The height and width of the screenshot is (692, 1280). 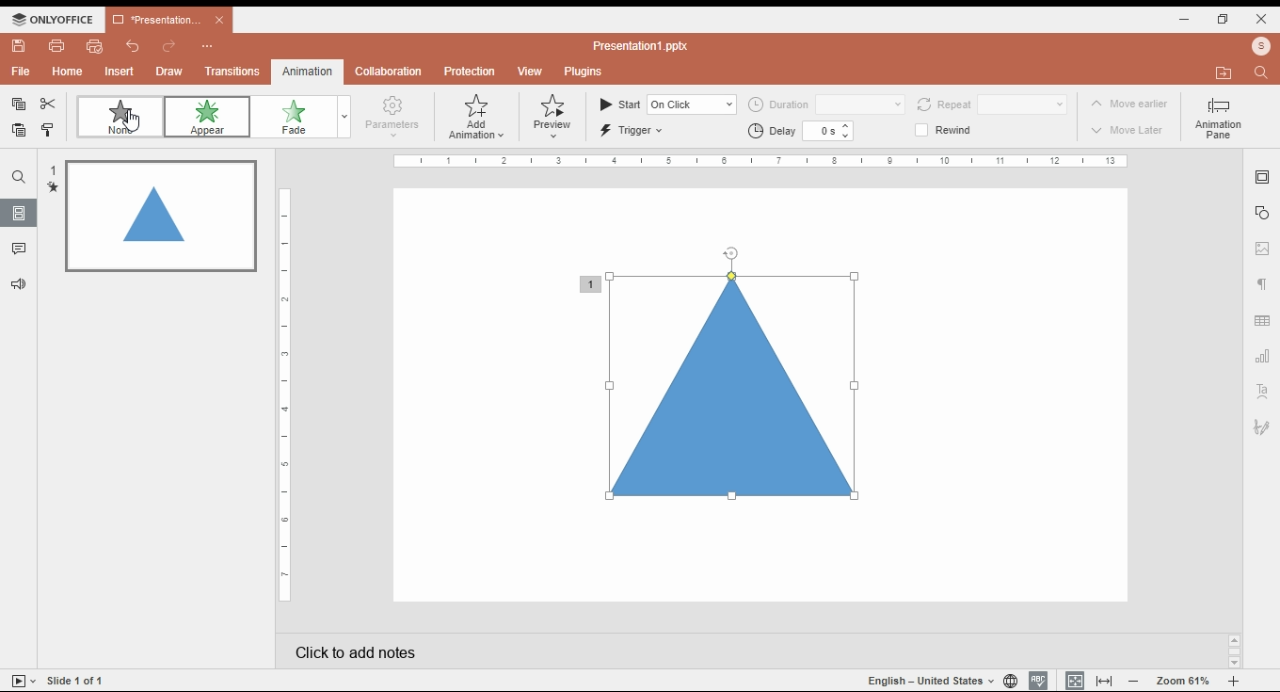 What do you see at coordinates (152, 214) in the screenshot?
I see `slide 1` at bounding box center [152, 214].